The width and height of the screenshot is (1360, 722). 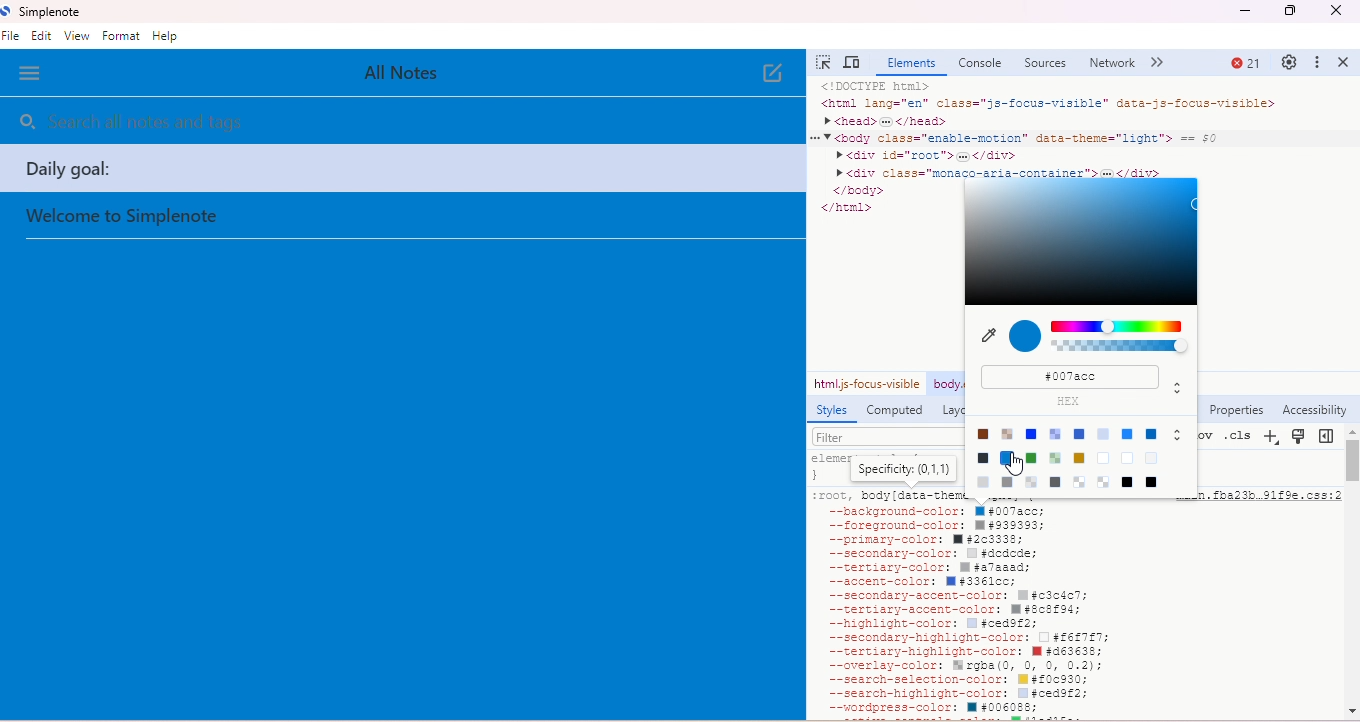 I want to click on 21, so click(x=1245, y=64).